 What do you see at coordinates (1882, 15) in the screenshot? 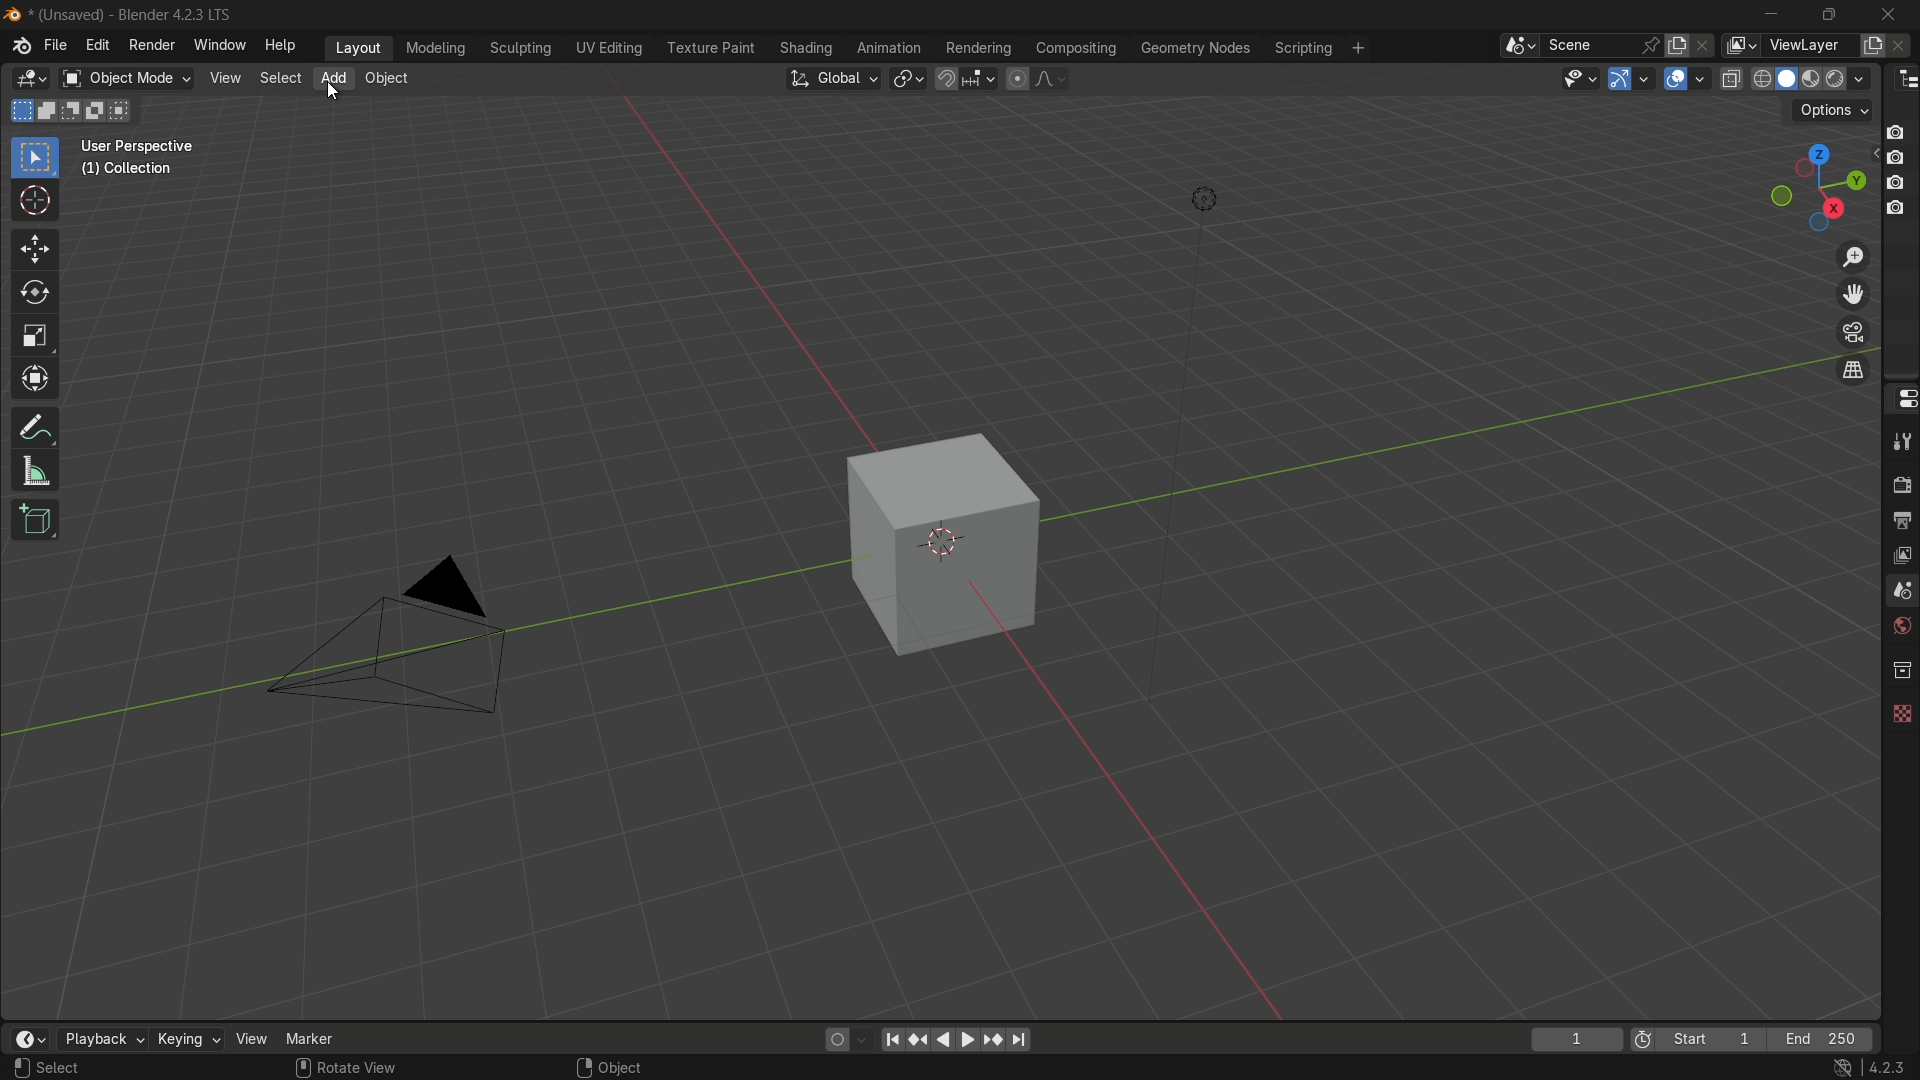
I see `close app` at bounding box center [1882, 15].